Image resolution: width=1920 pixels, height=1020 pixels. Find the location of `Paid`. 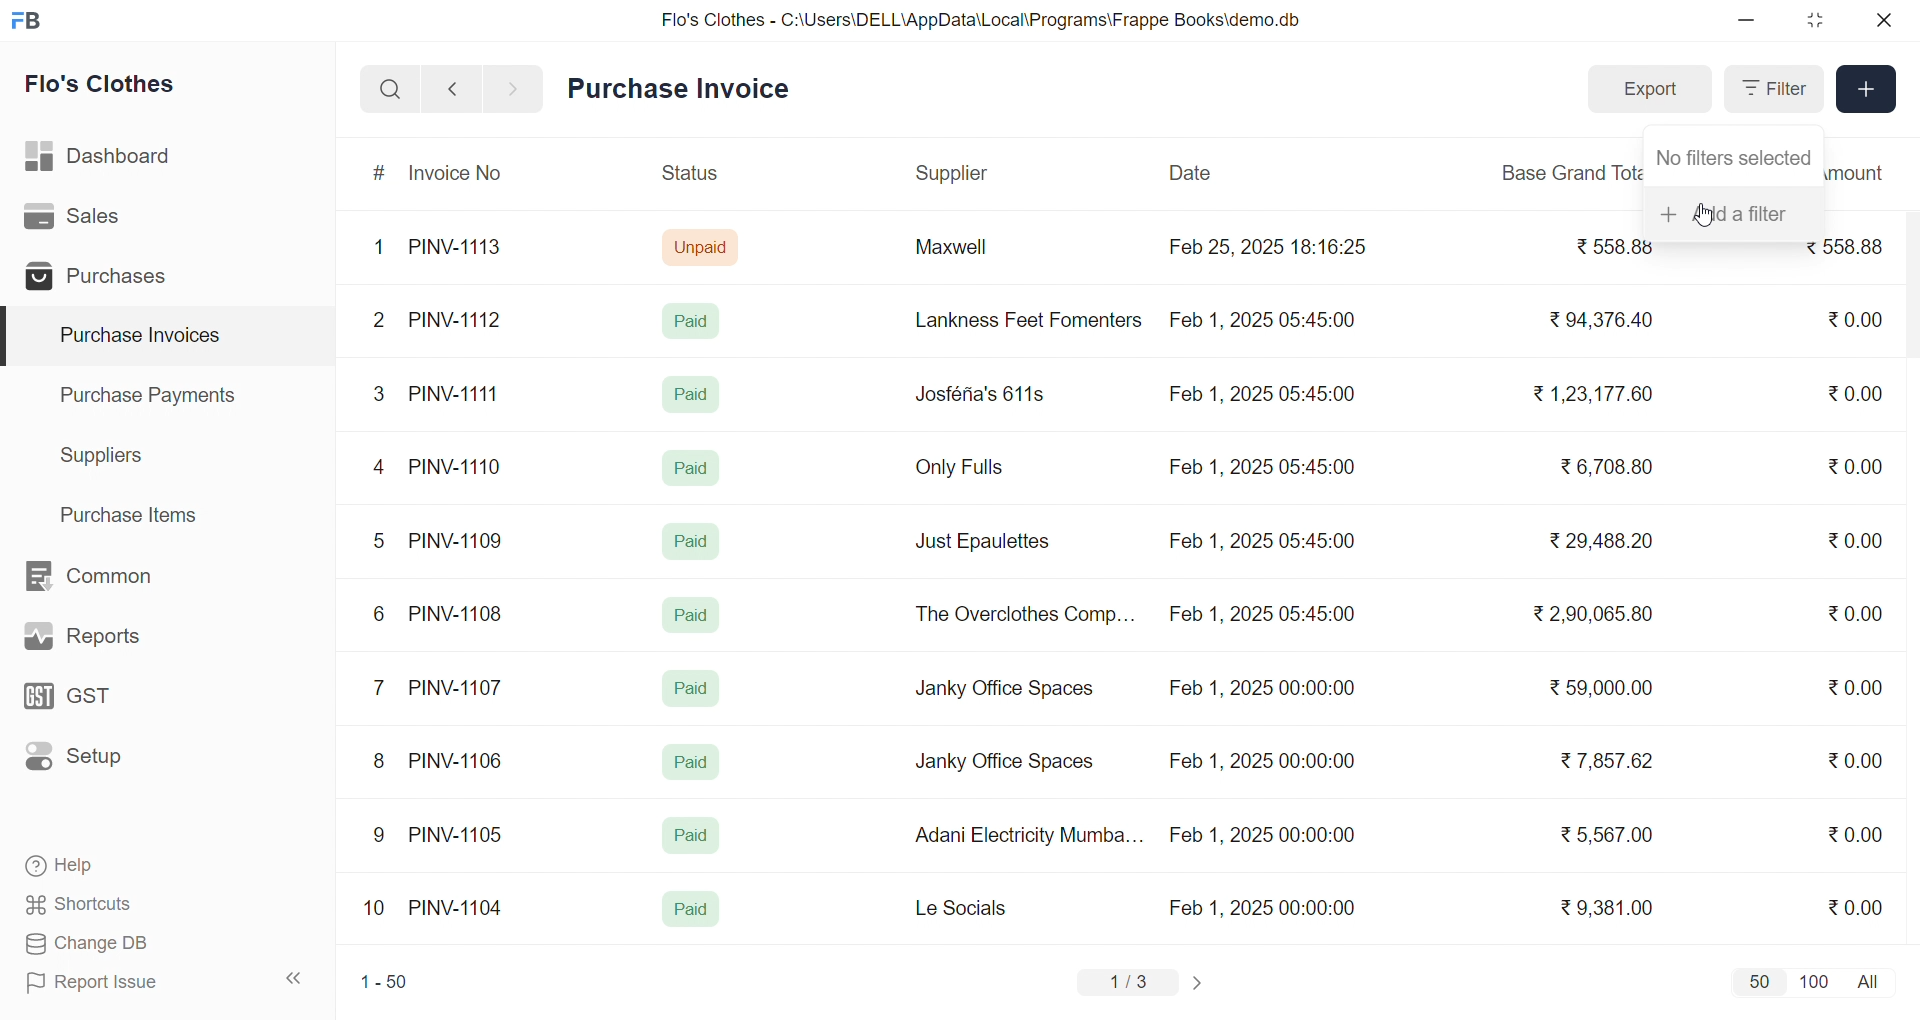

Paid is located at coordinates (692, 762).